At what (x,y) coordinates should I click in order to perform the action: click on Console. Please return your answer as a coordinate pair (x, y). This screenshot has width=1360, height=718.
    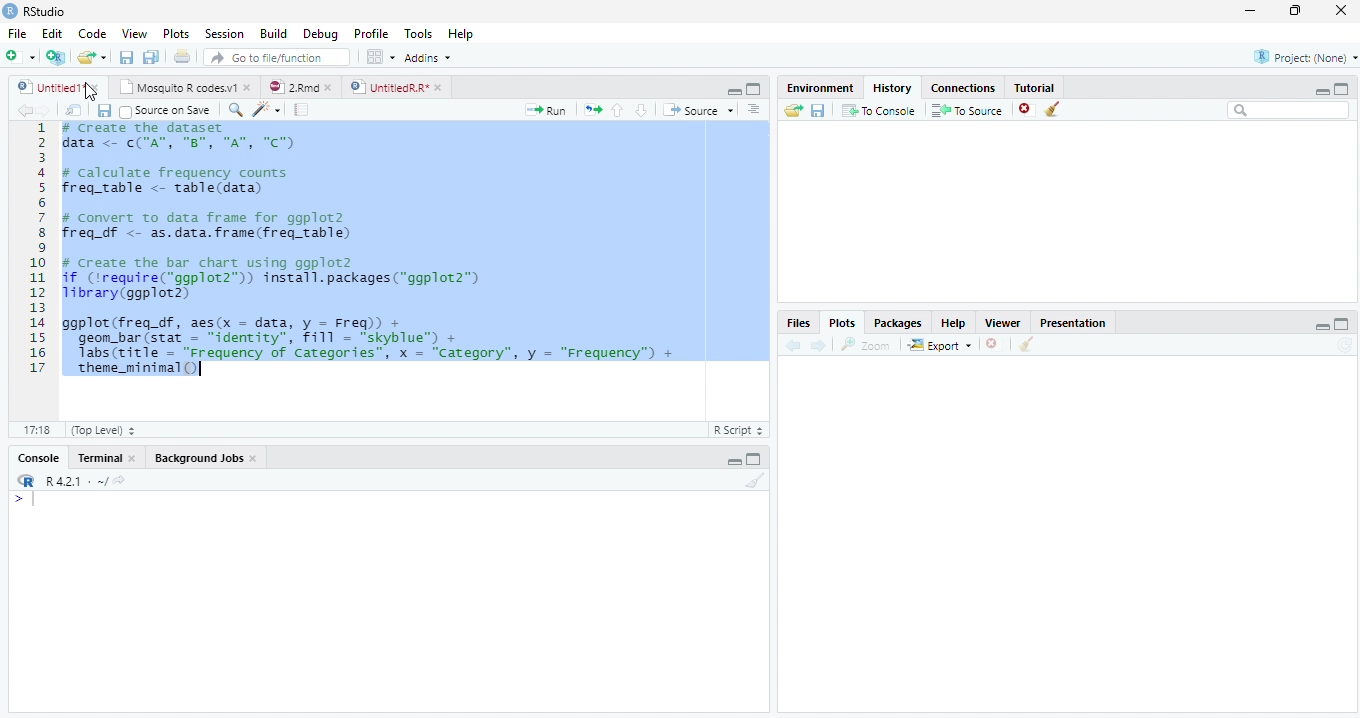
    Looking at the image, I should click on (41, 457).